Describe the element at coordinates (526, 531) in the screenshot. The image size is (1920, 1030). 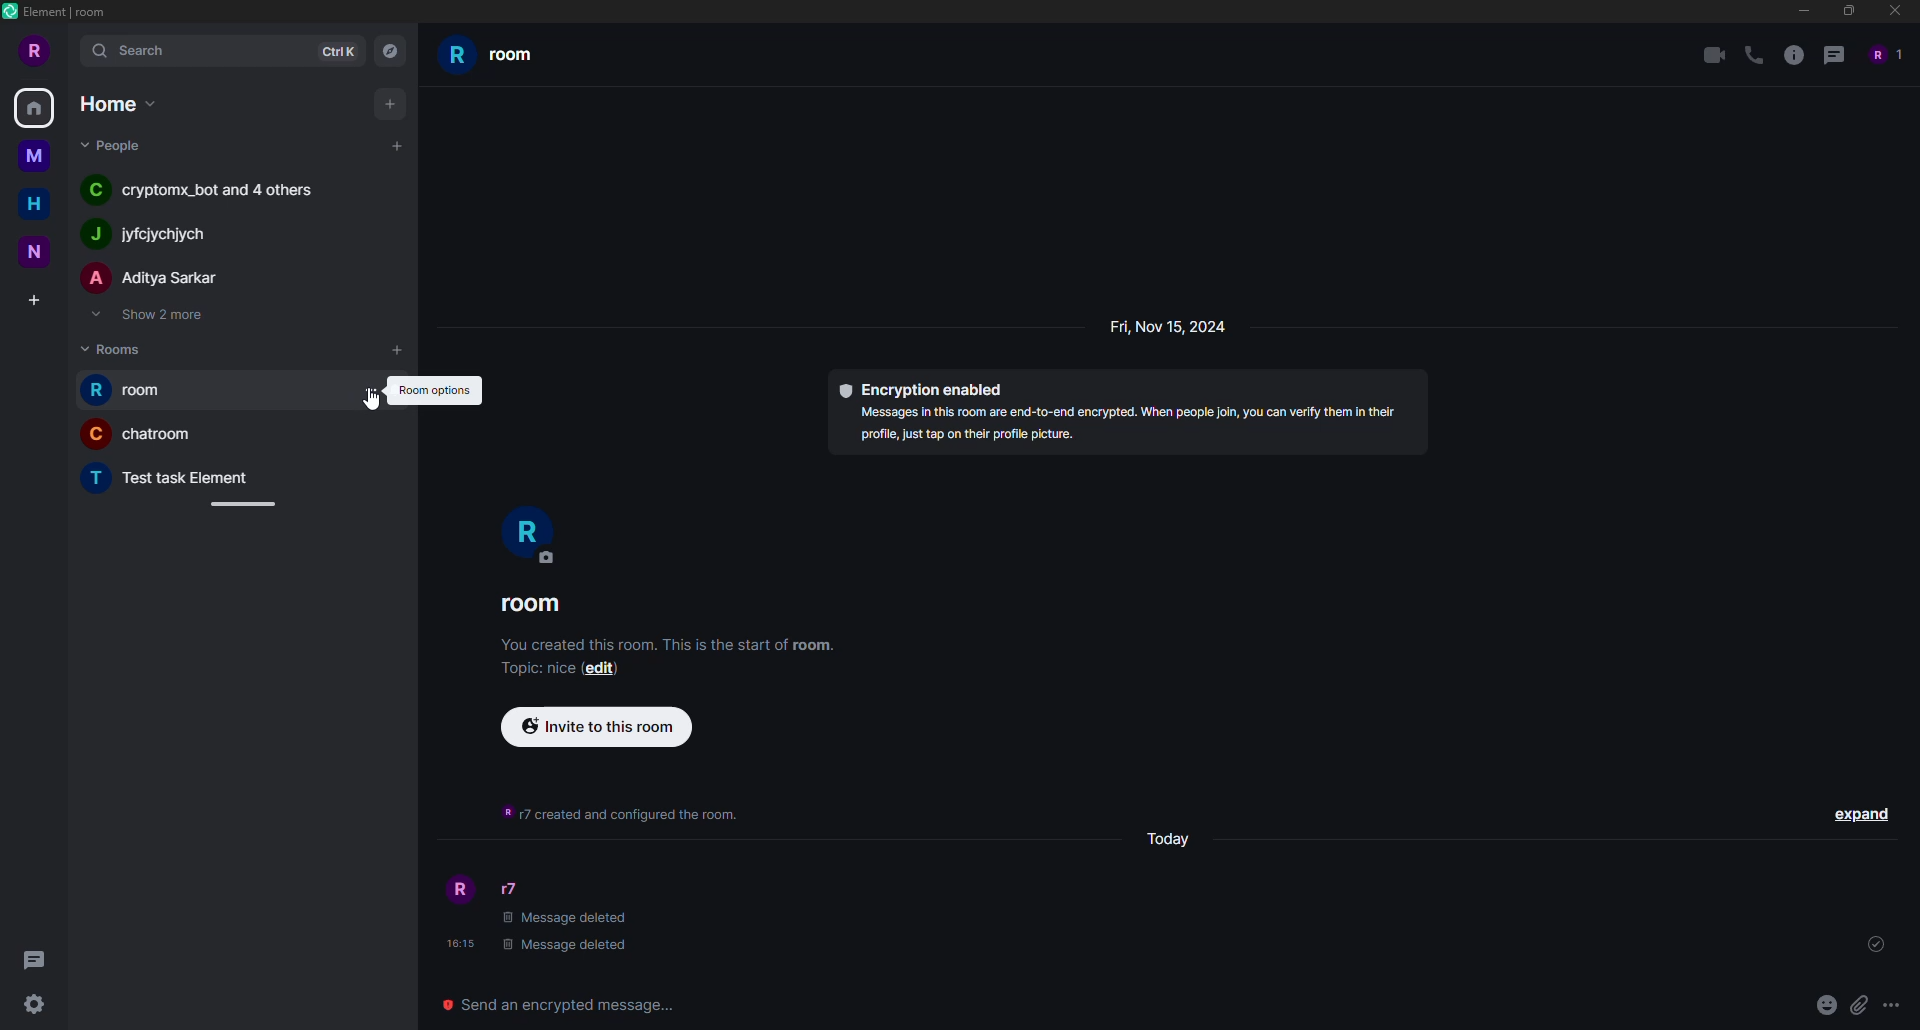
I see `r` at that location.